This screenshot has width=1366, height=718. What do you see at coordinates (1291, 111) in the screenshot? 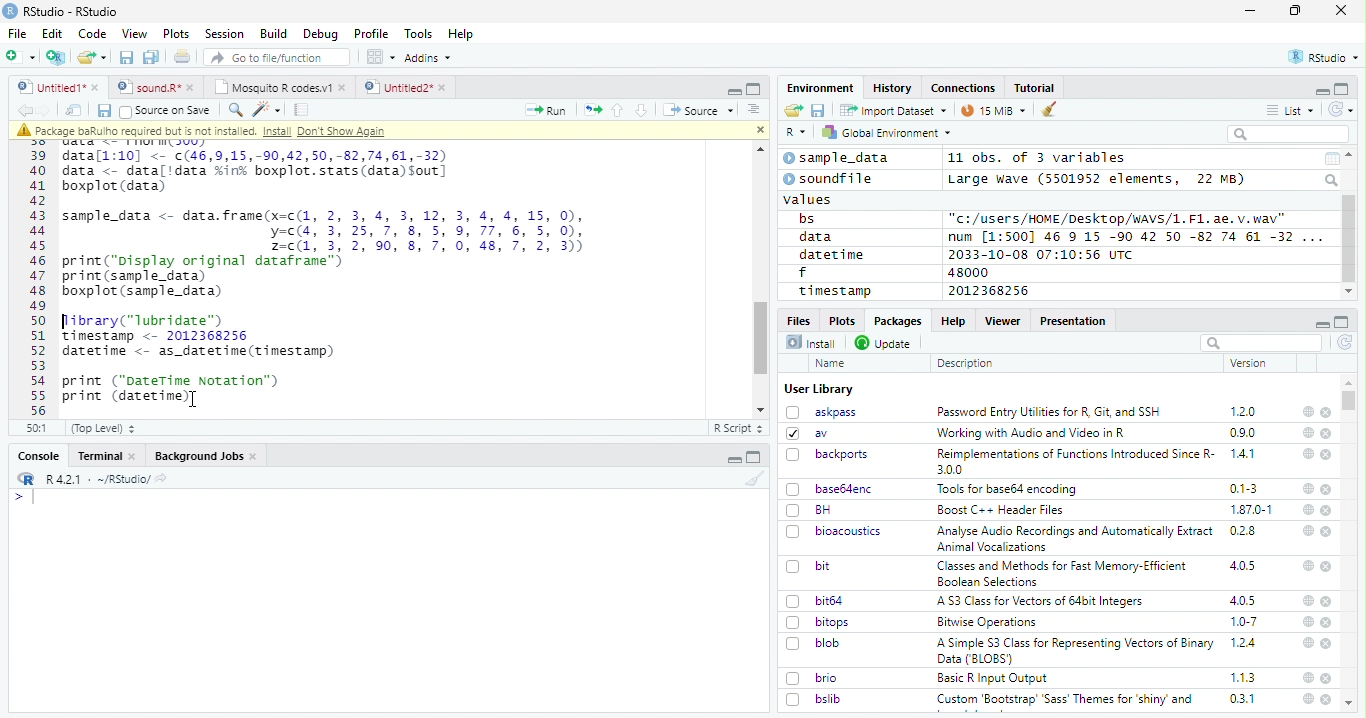
I see `List` at bounding box center [1291, 111].